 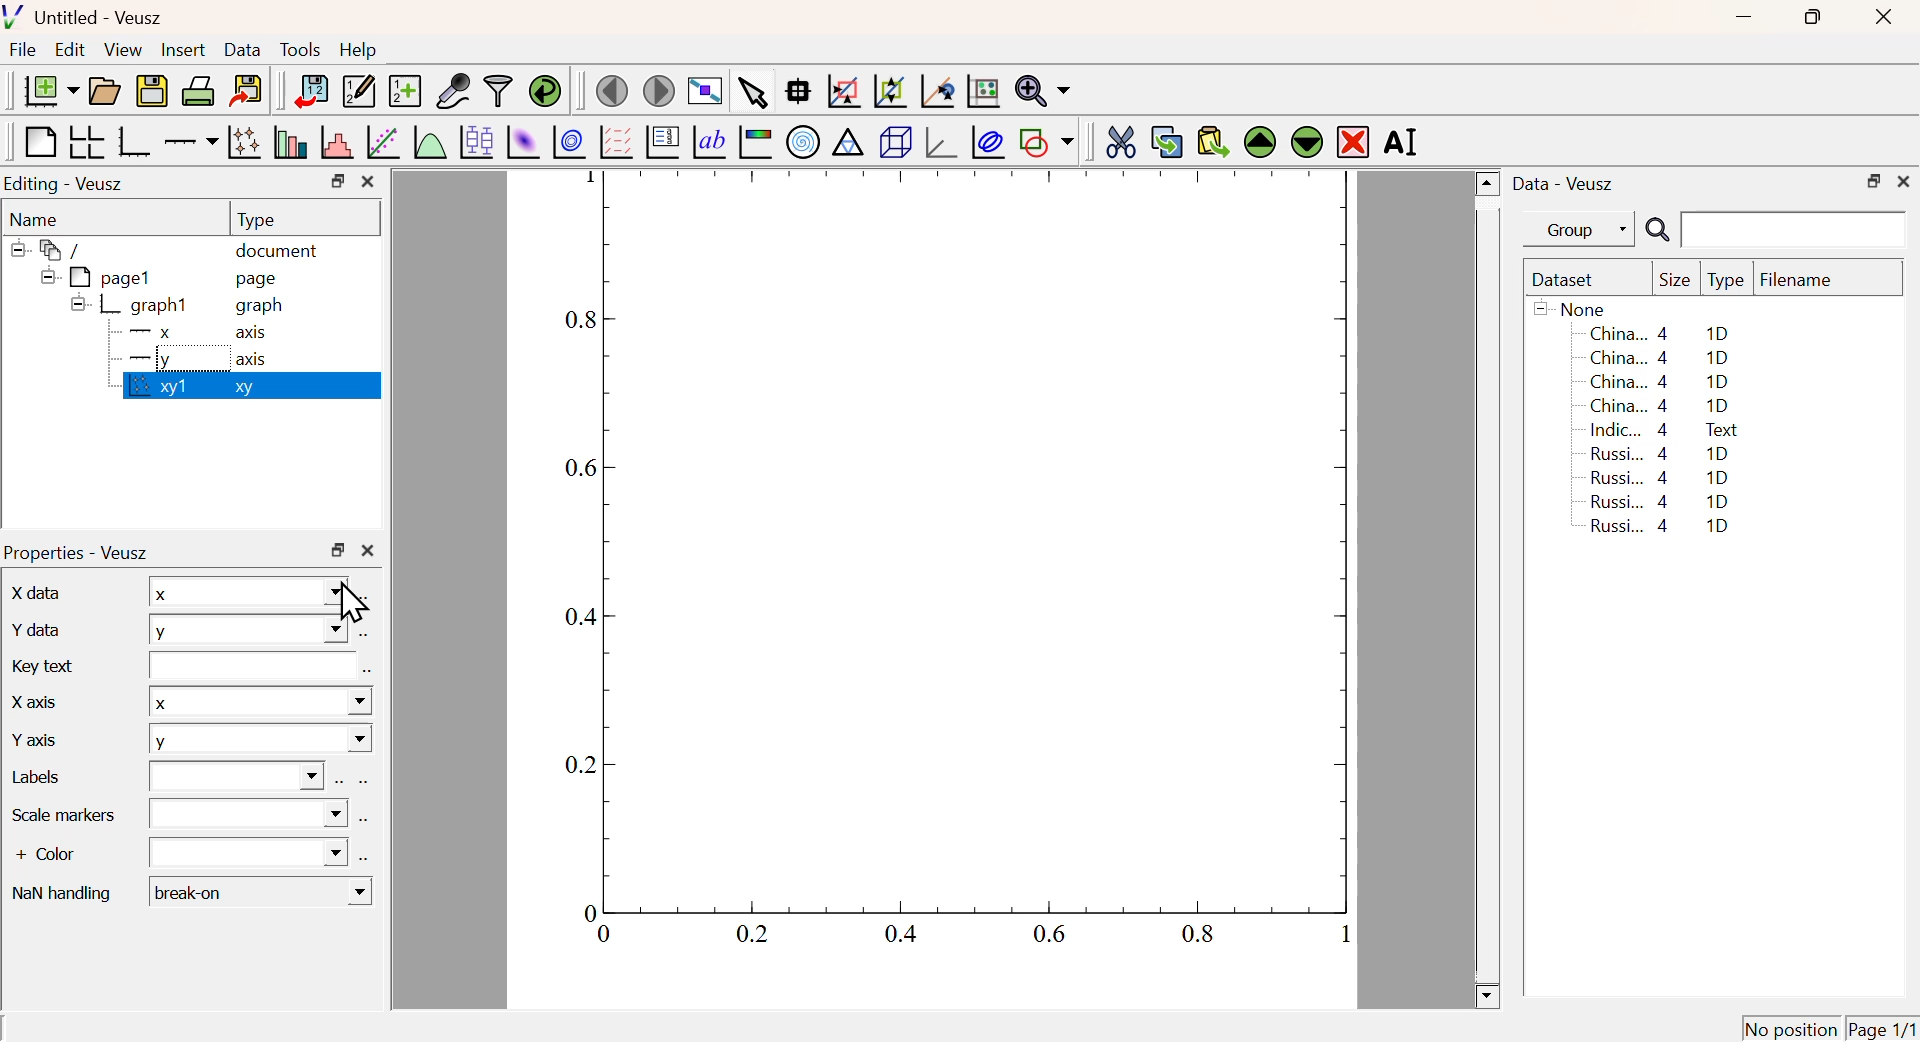 What do you see at coordinates (152, 92) in the screenshot?
I see `Save` at bounding box center [152, 92].